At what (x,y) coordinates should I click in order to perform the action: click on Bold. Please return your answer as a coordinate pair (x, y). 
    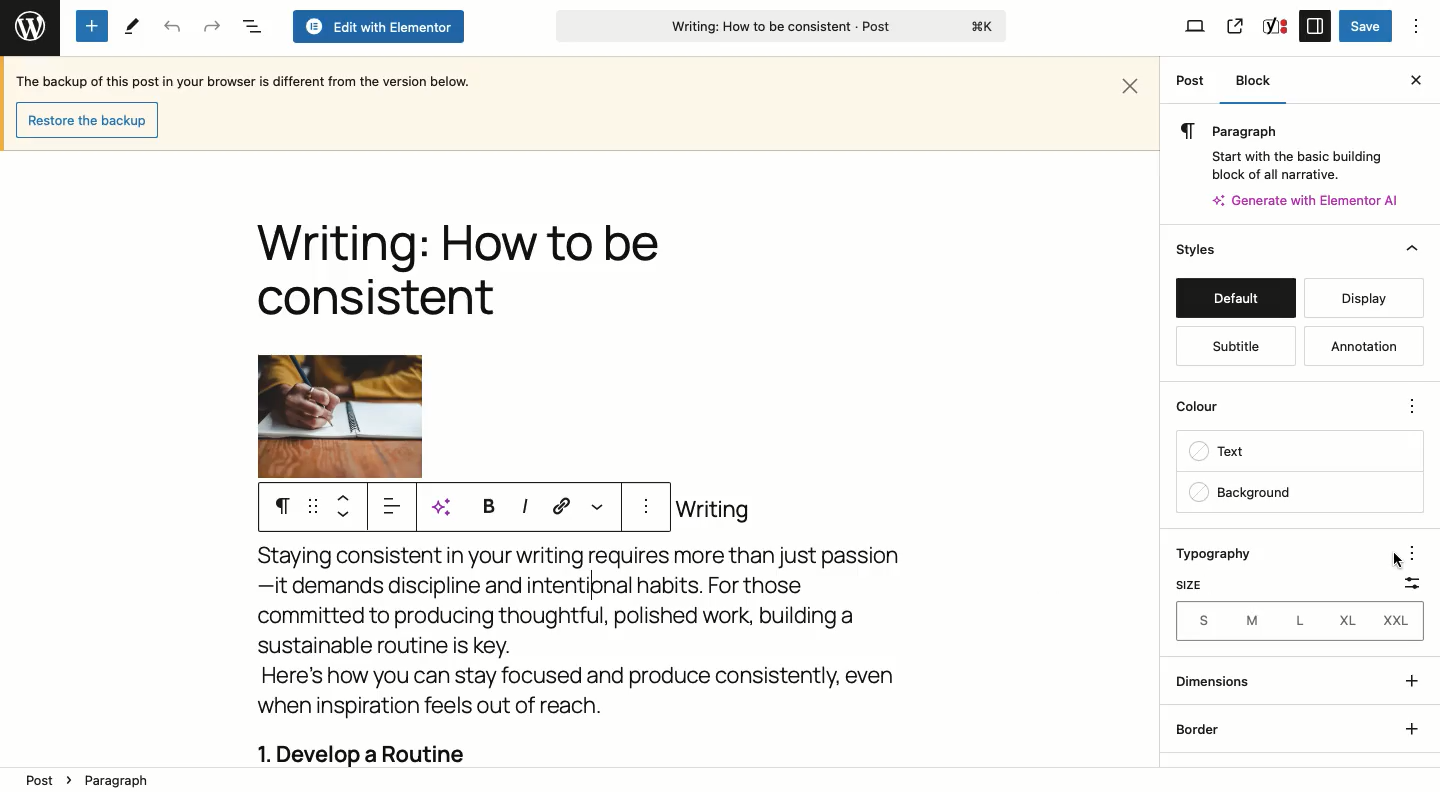
    Looking at the image, I should click on (486, 505).